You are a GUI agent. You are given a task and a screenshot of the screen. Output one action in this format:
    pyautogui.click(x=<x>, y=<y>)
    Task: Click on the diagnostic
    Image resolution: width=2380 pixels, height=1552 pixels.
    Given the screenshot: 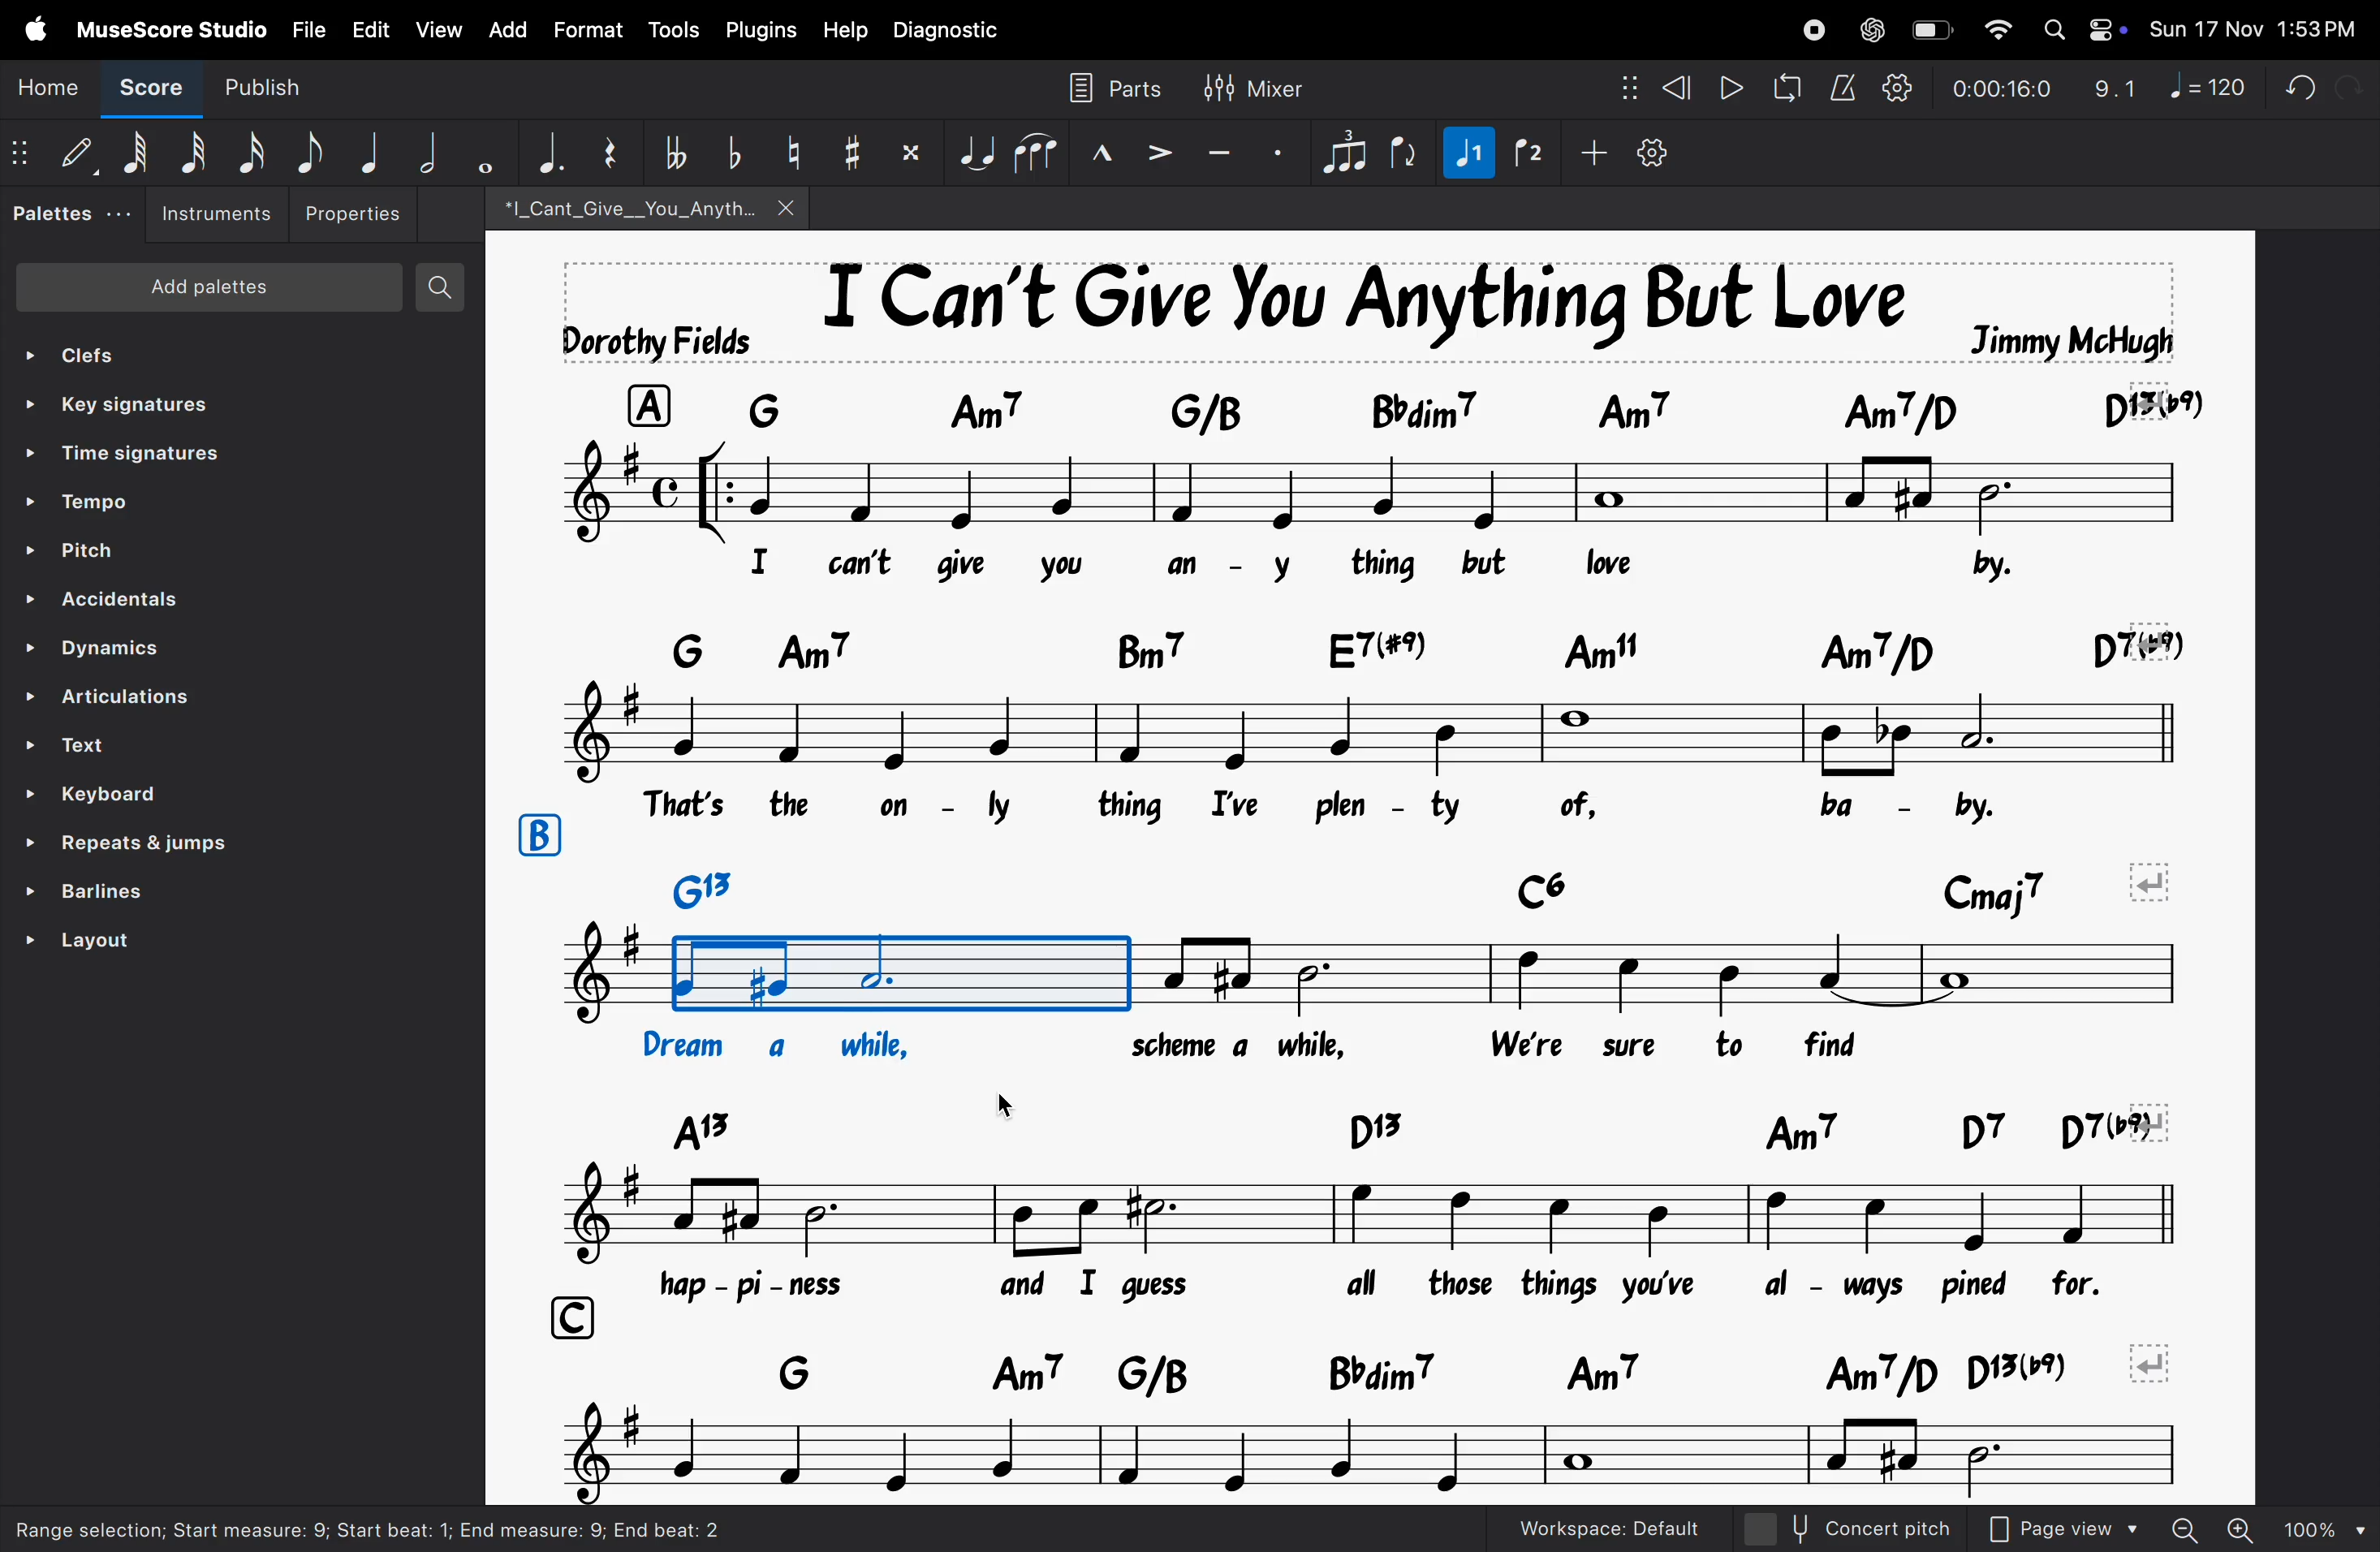 What is the action you would take?
    pyautogui.click(x=954, y=33)
    